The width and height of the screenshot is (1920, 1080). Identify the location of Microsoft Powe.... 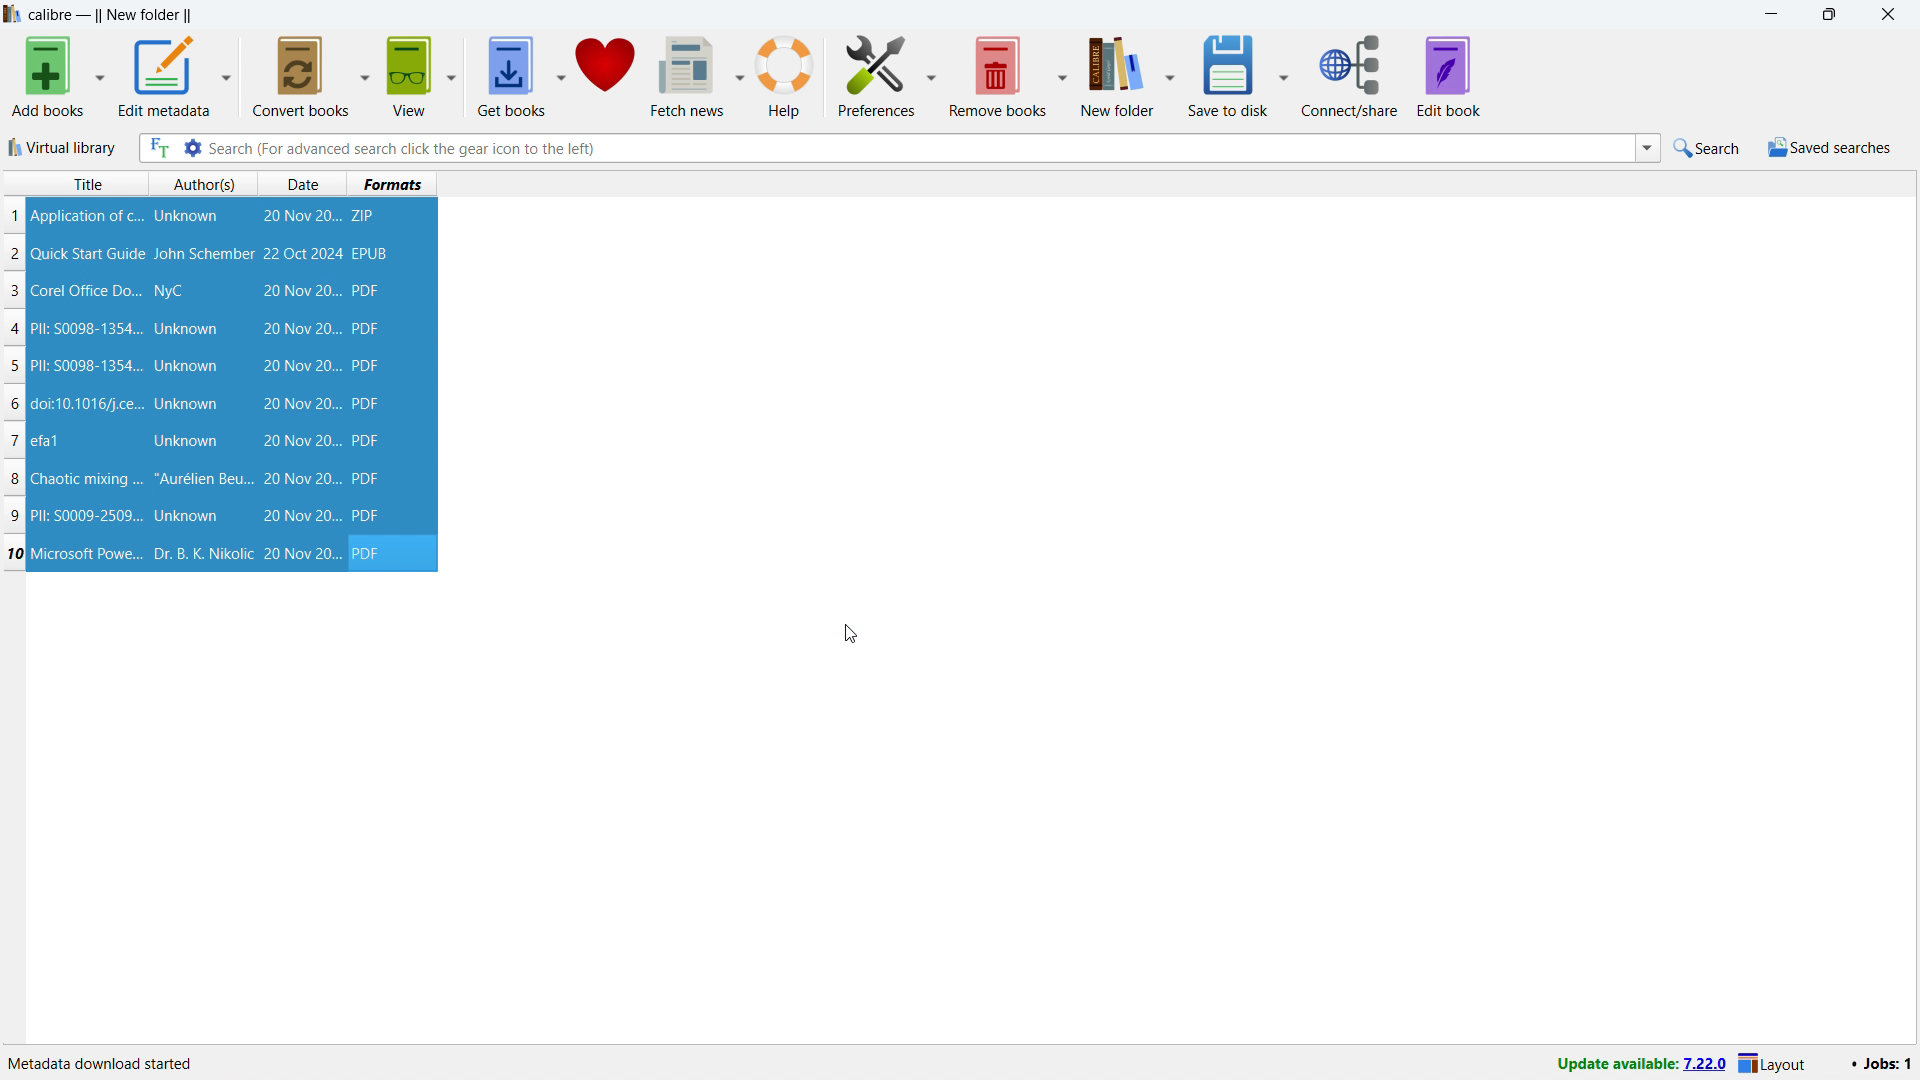
(87, 552).